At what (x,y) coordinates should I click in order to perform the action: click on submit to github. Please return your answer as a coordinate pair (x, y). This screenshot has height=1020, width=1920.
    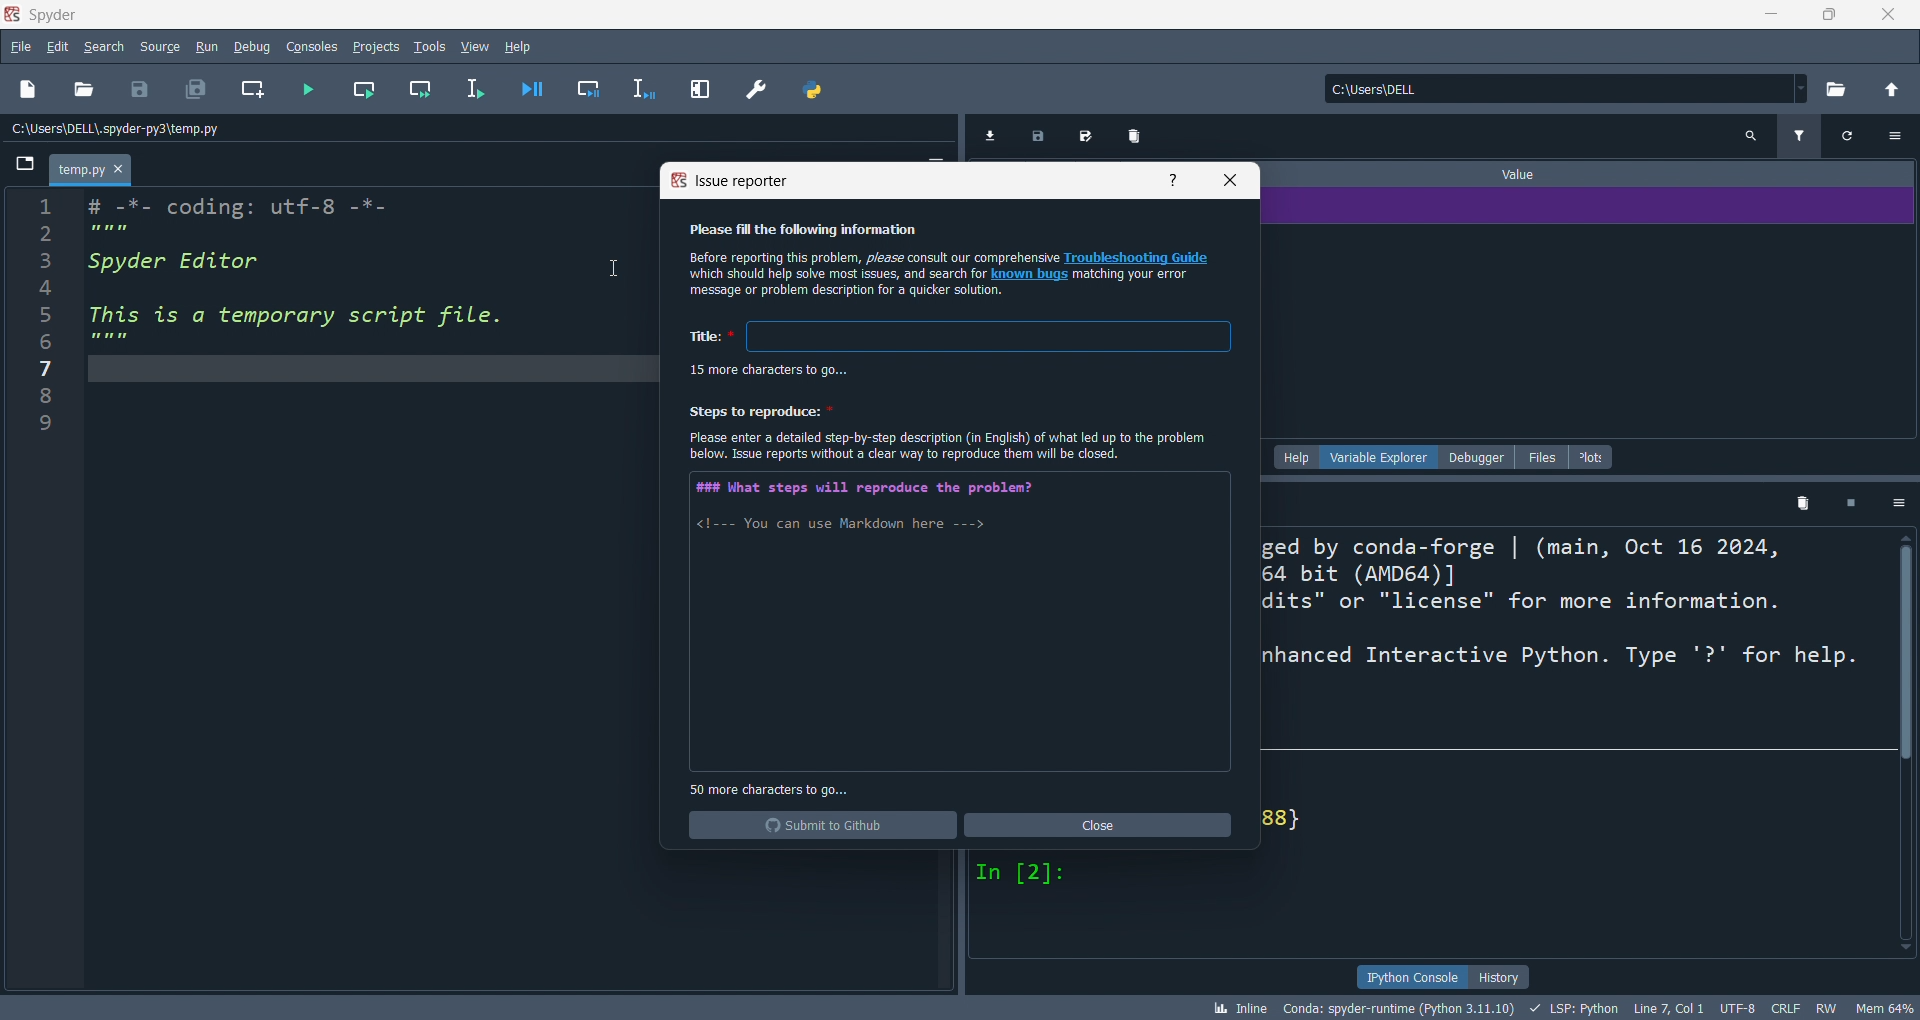
    Looking at the image, I should click on (822, 824).